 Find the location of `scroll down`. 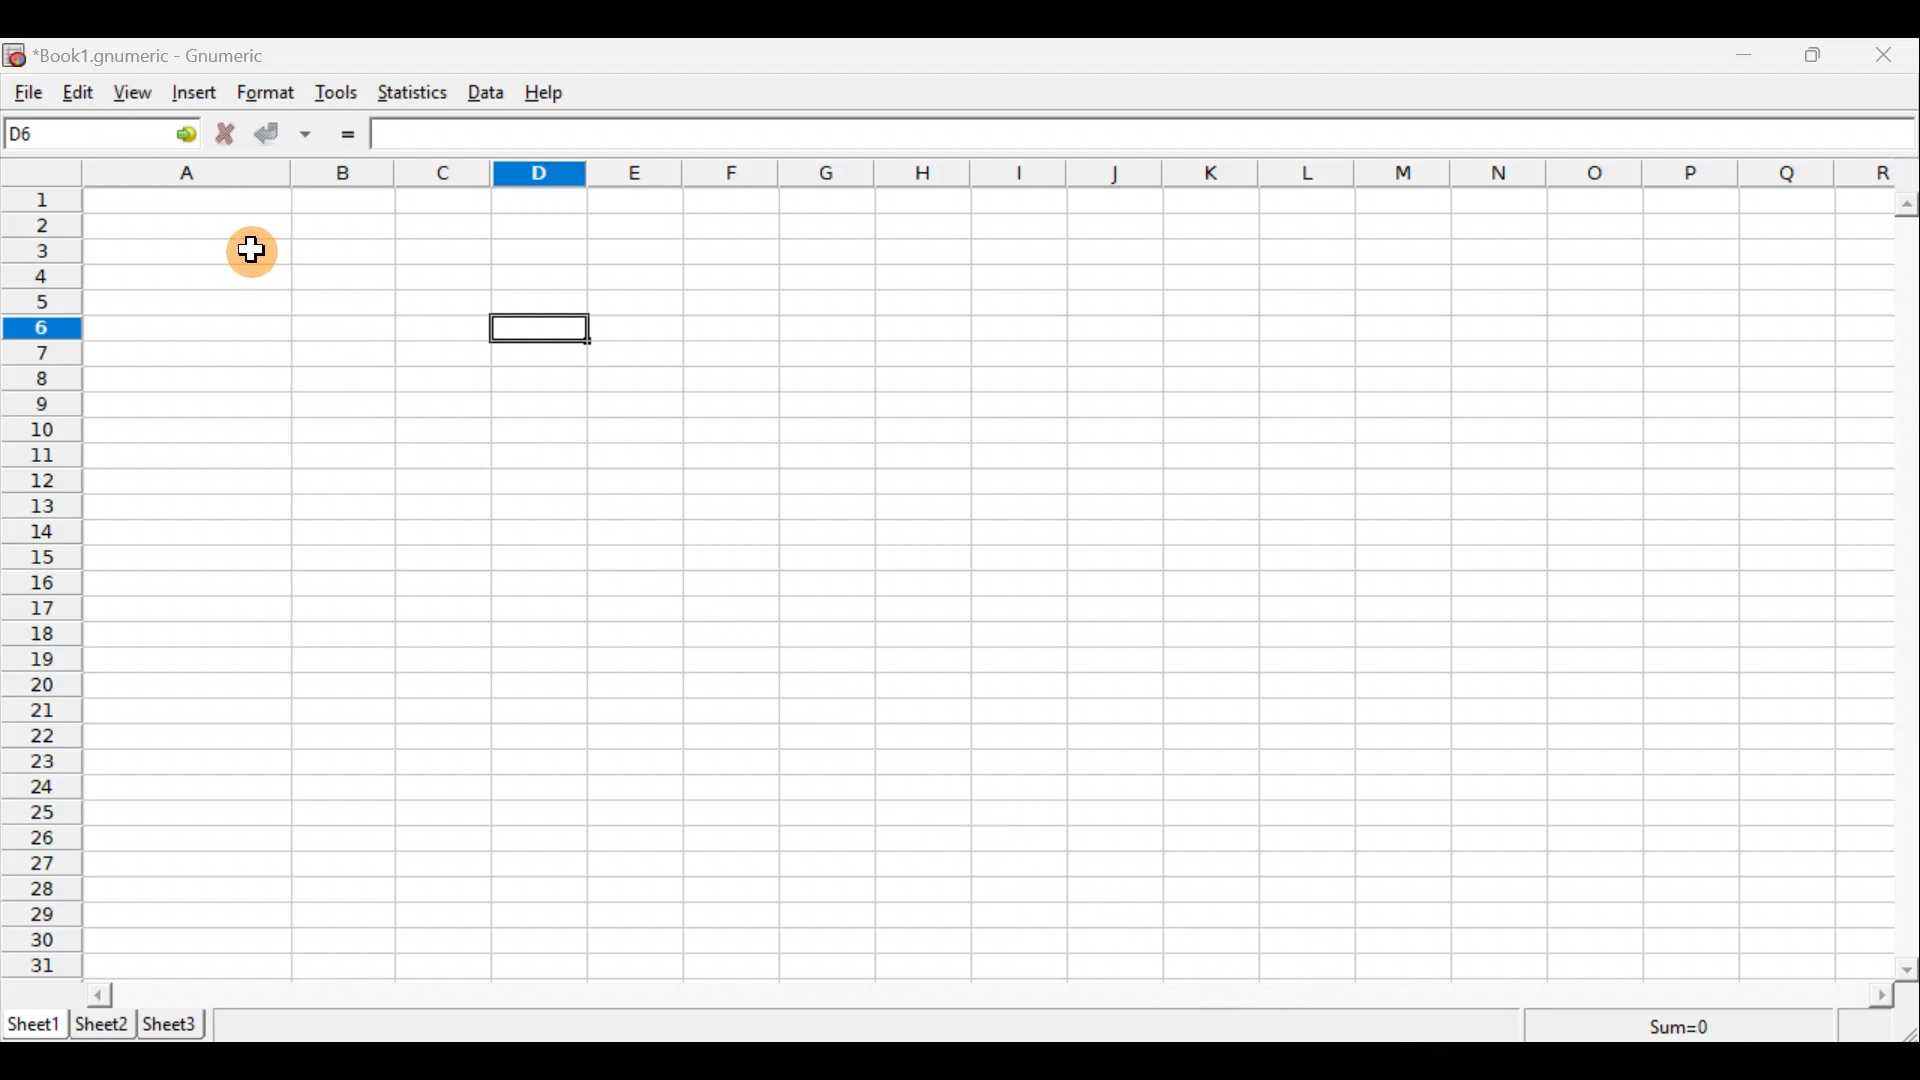

scroll down is located at coordinates (1908, 969).